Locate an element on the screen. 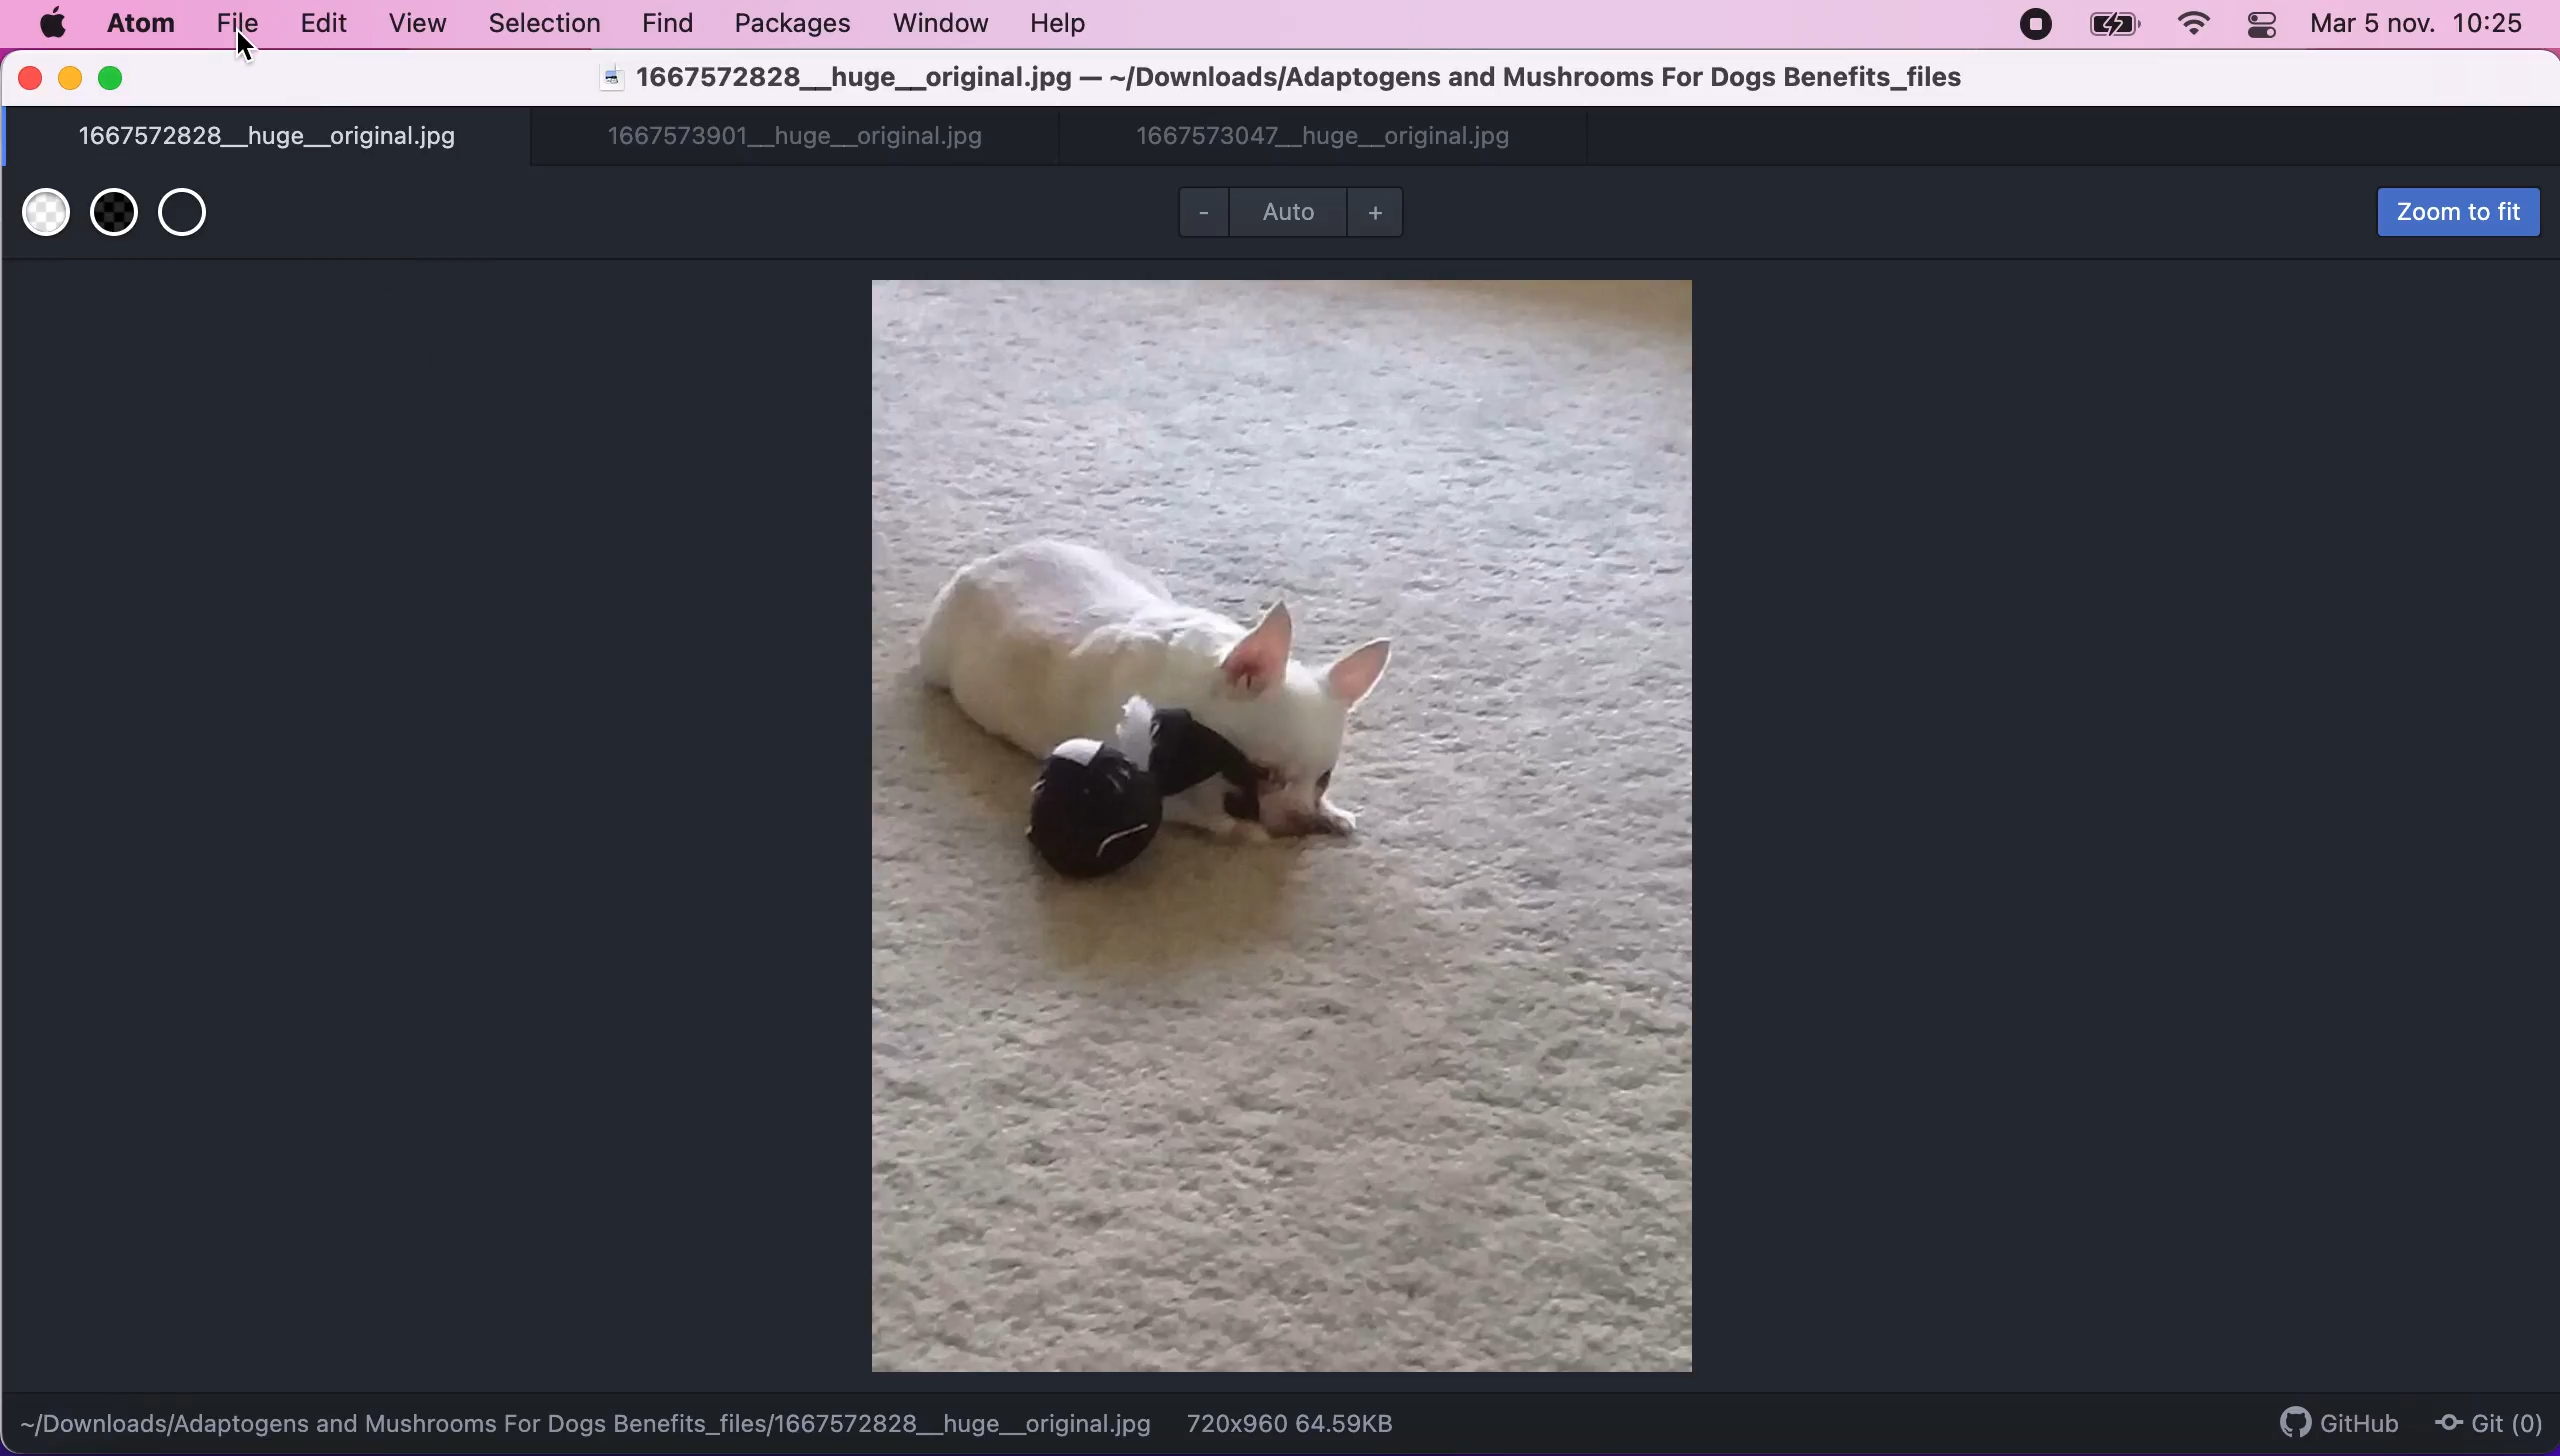 The height and width of the screenshot is (1456, 2560). edit is located at coordinates (325, 25).